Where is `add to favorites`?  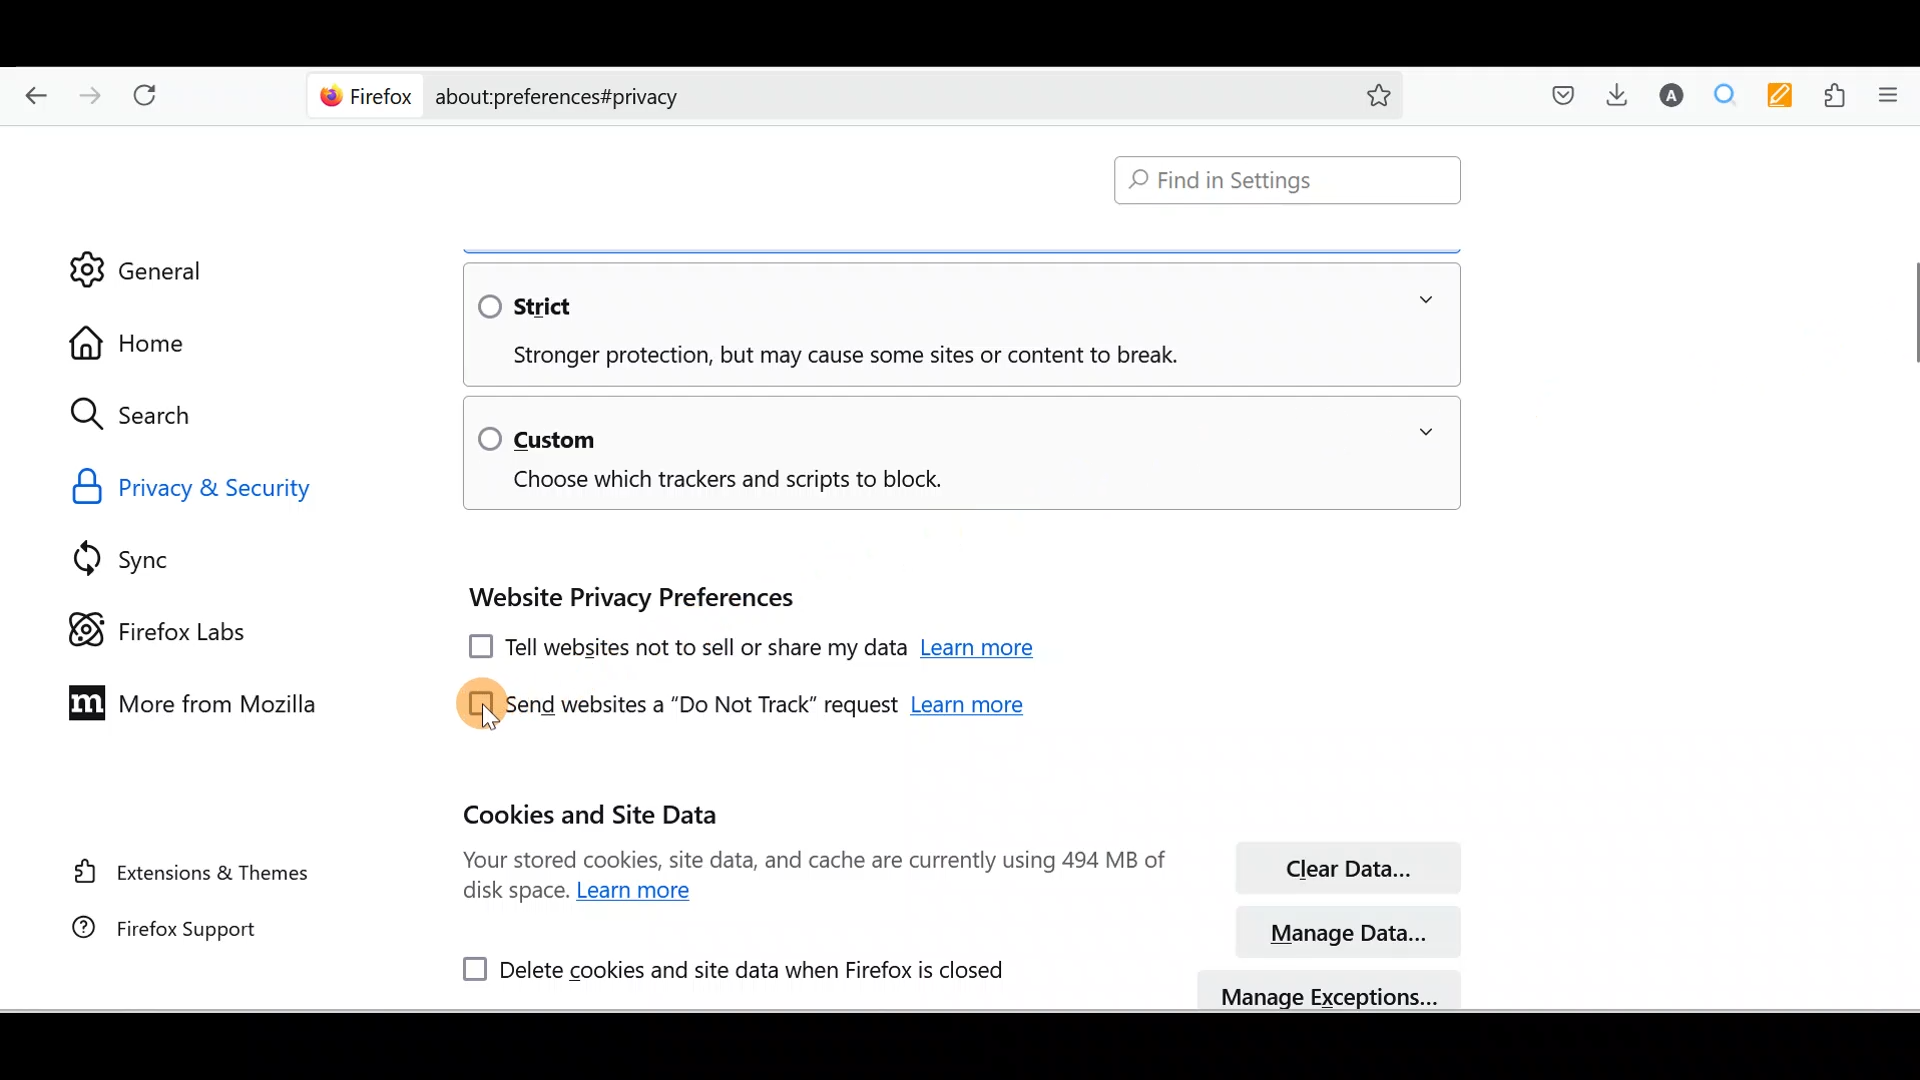
add to favorites is located at coordinates (1379, 98).